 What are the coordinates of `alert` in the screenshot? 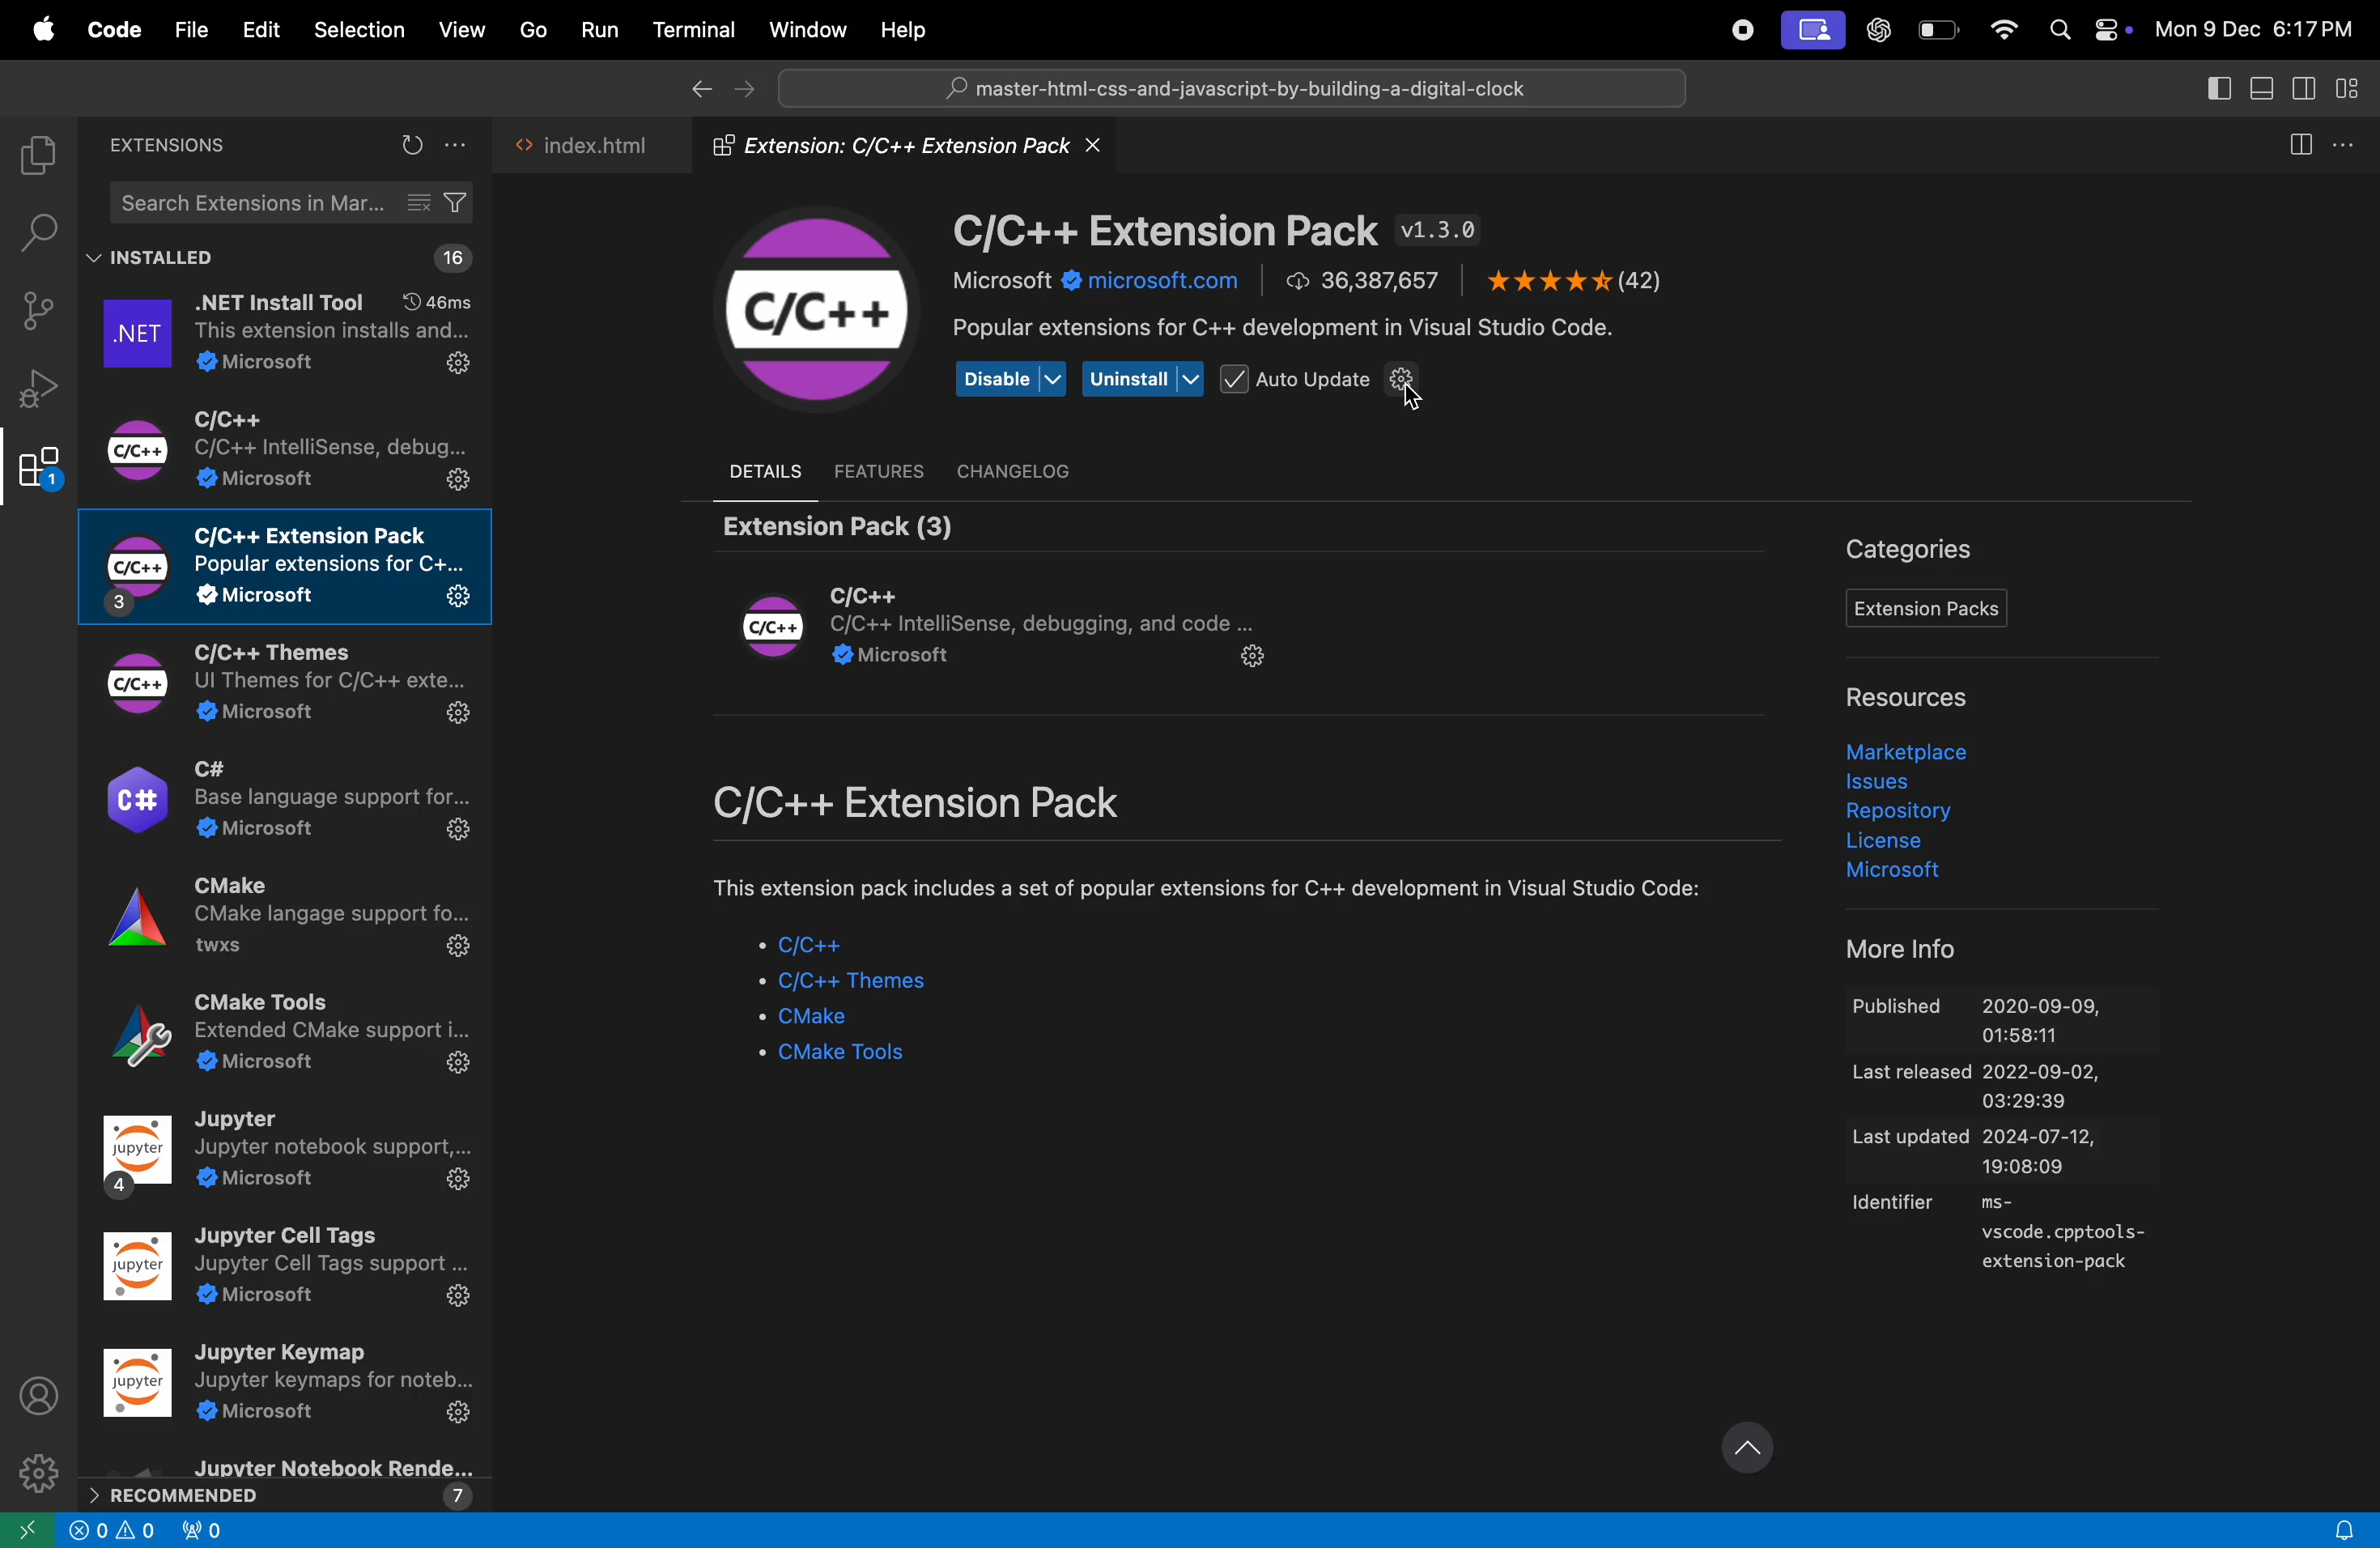 It's located at (201, 1533).